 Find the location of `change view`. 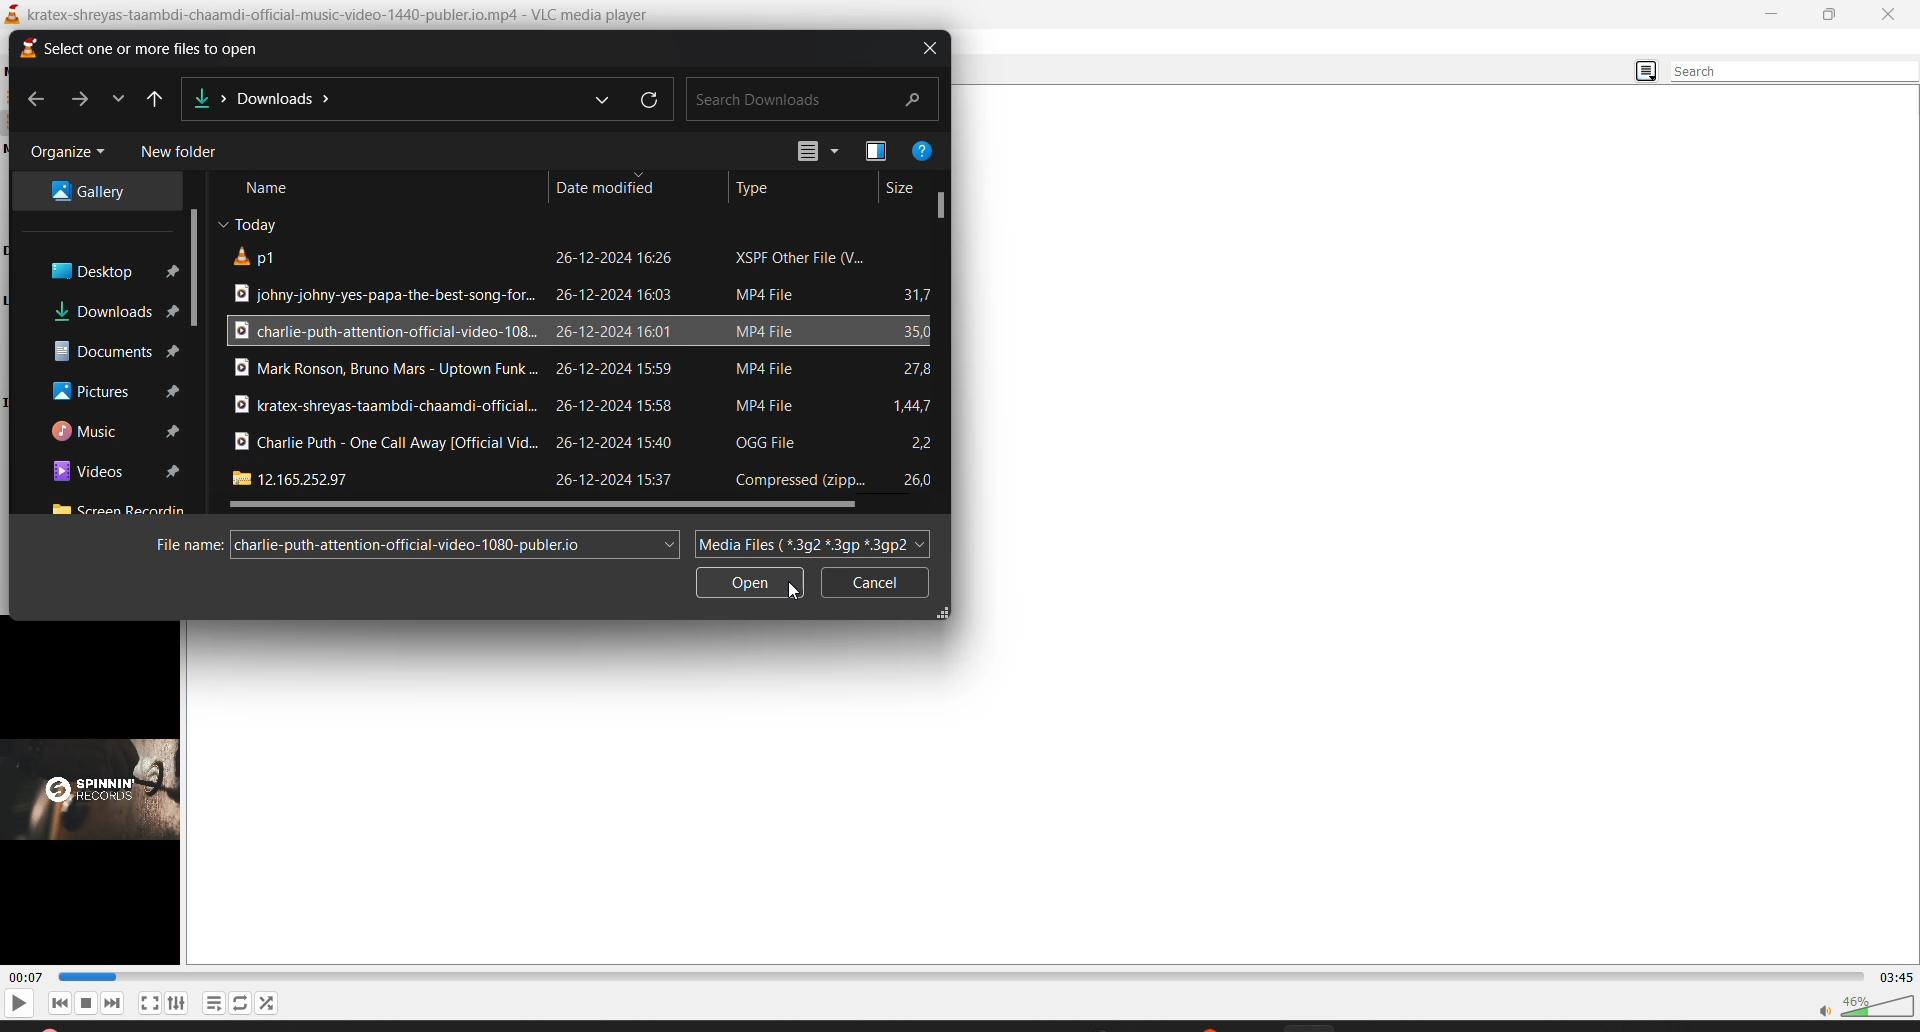

change view is located at coordinates (817, 151).